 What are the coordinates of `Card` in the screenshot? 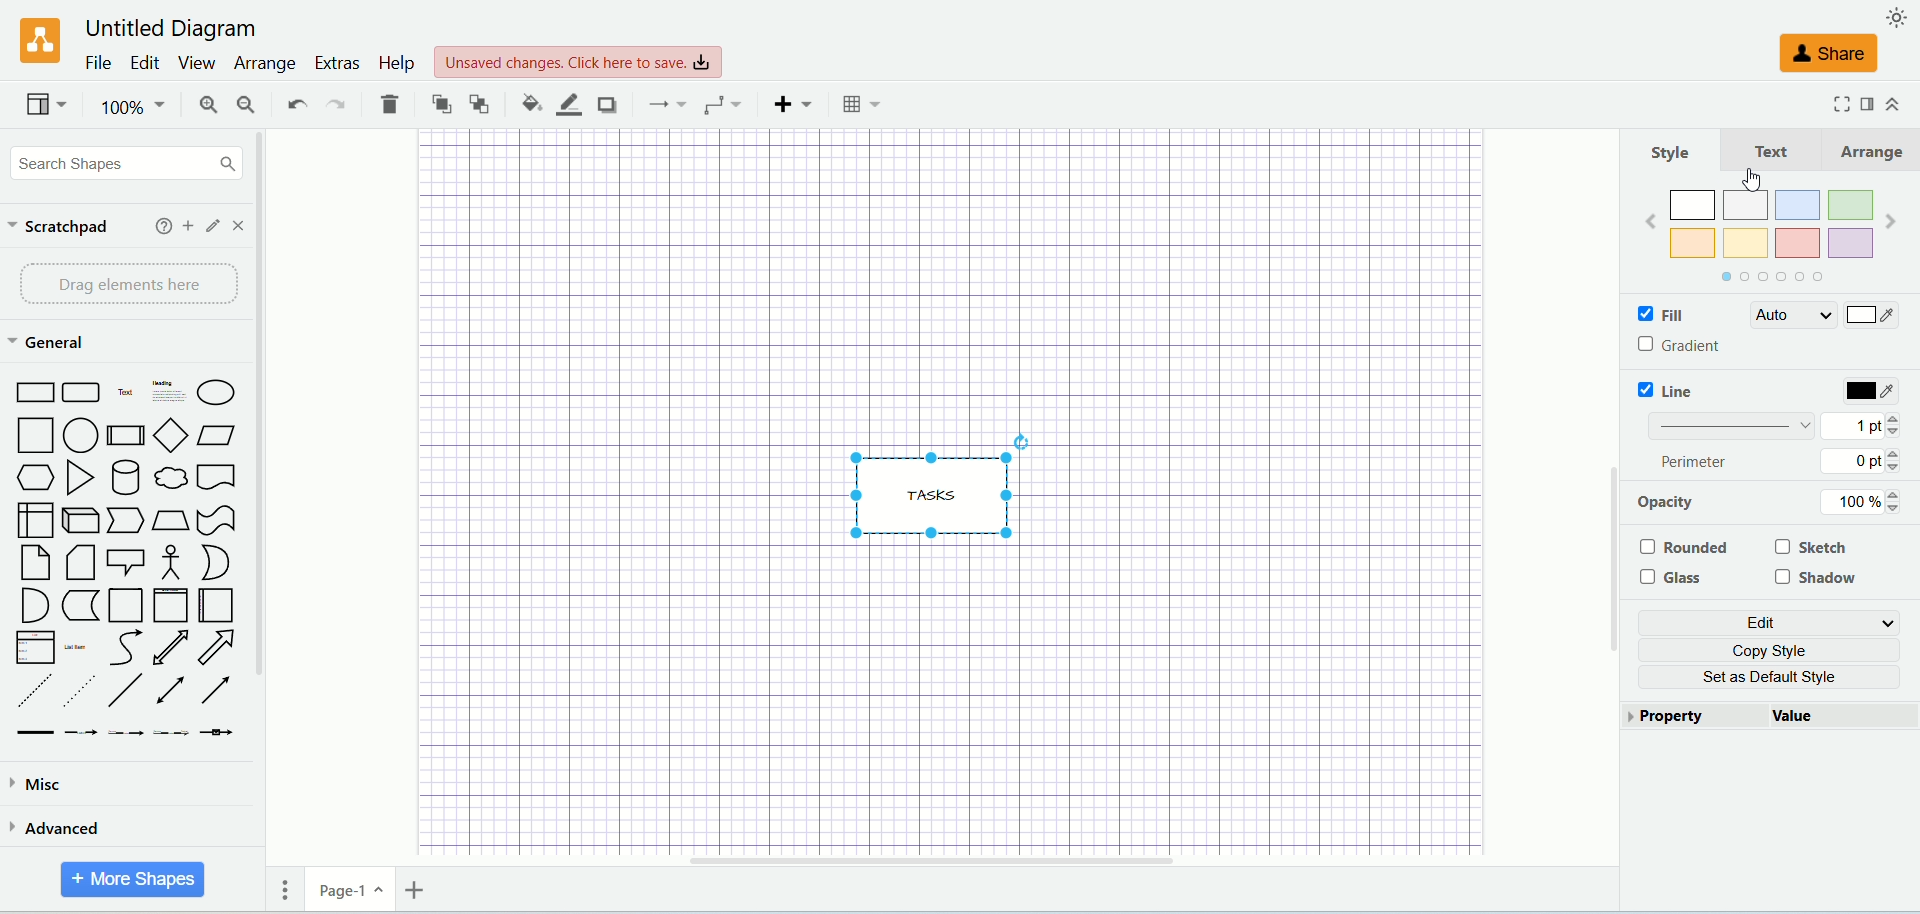 It's located at (79, 564).